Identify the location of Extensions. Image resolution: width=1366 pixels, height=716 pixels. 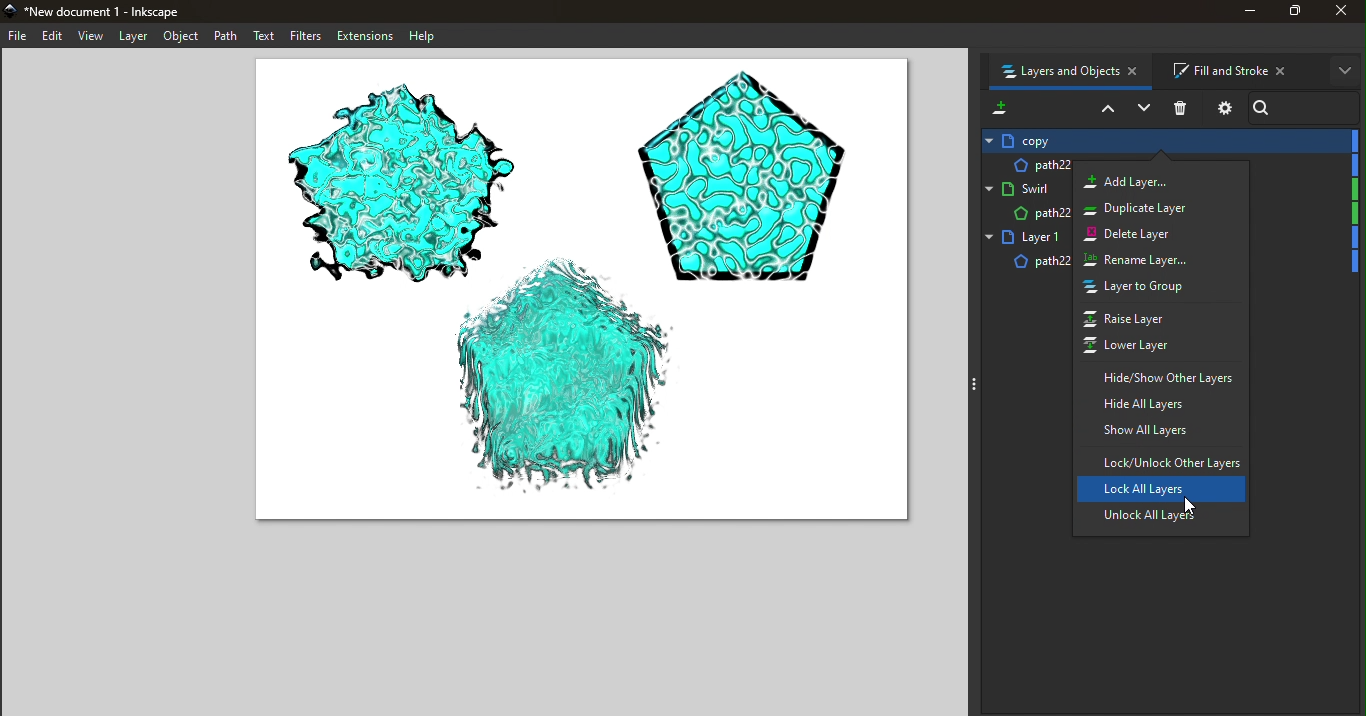
(363, 36).